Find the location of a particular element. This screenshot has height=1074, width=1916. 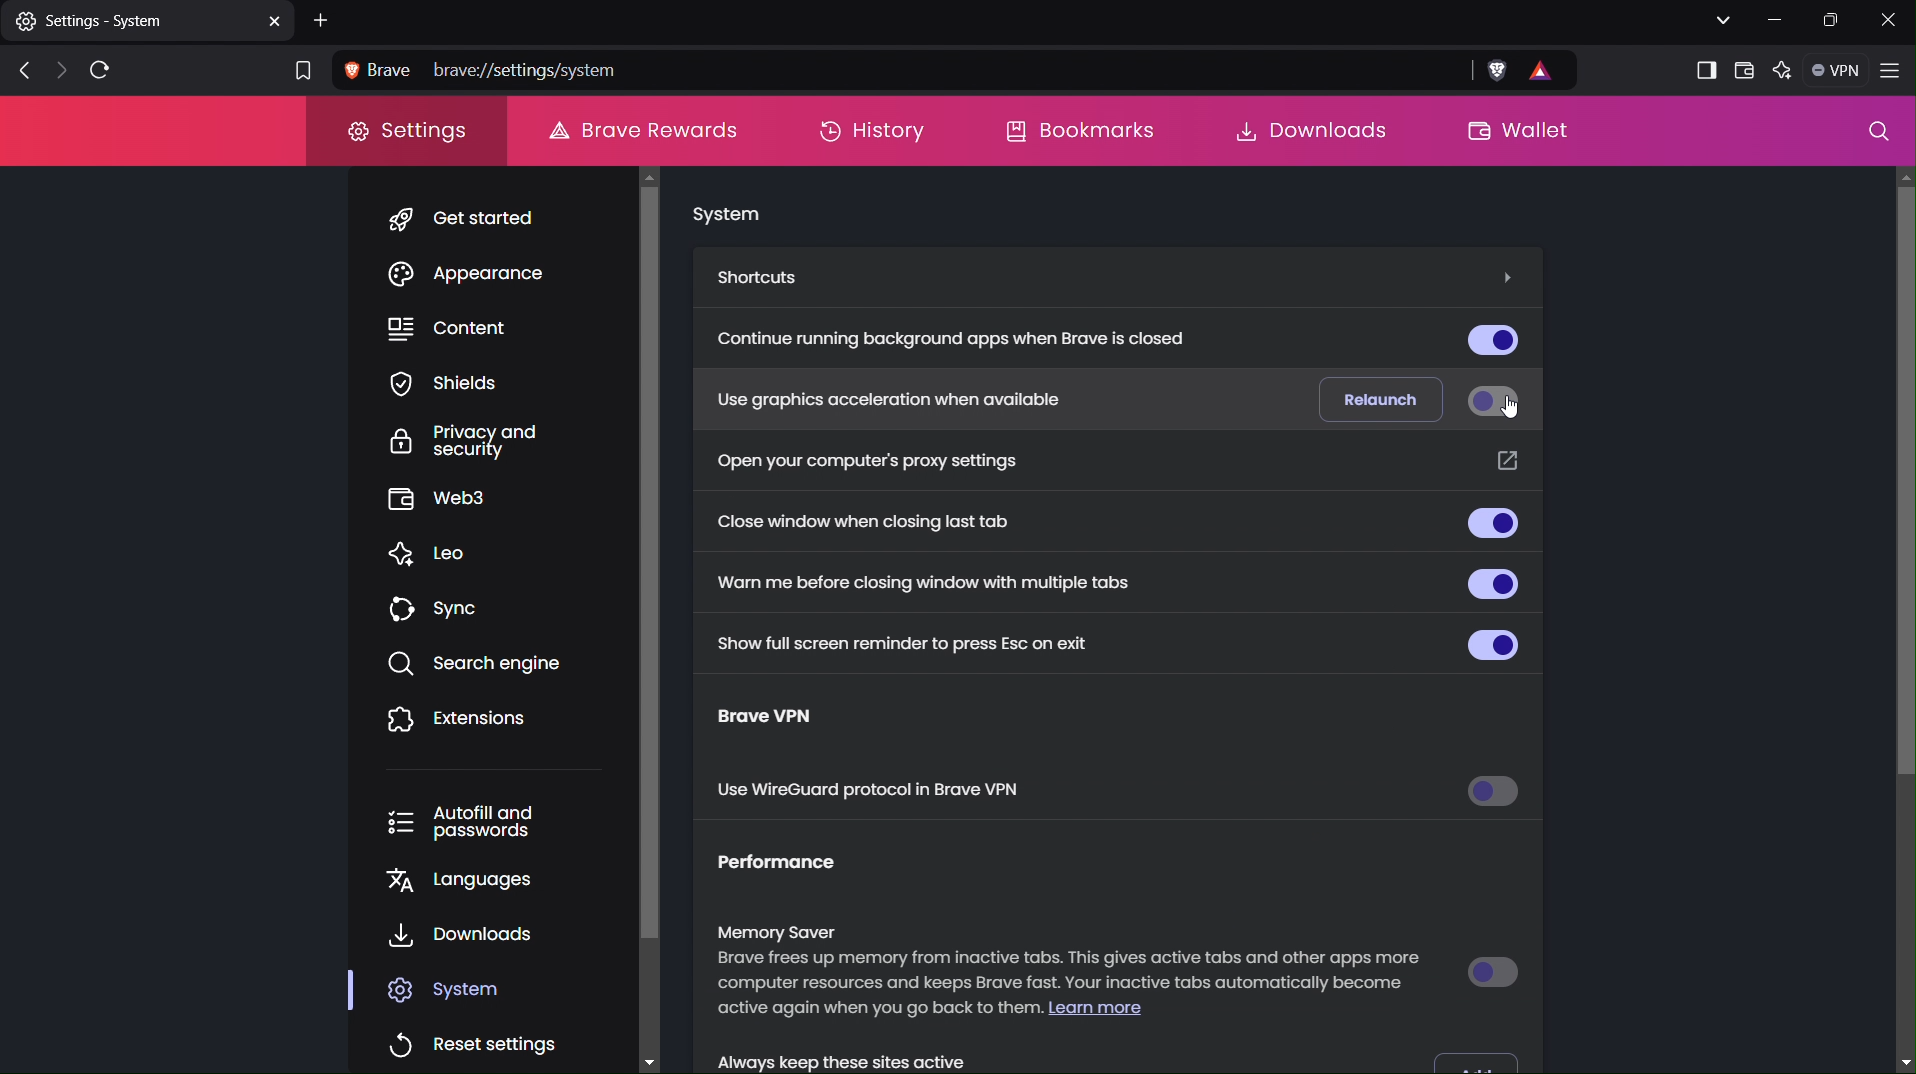

Settings is located at coordinates (409, 137).